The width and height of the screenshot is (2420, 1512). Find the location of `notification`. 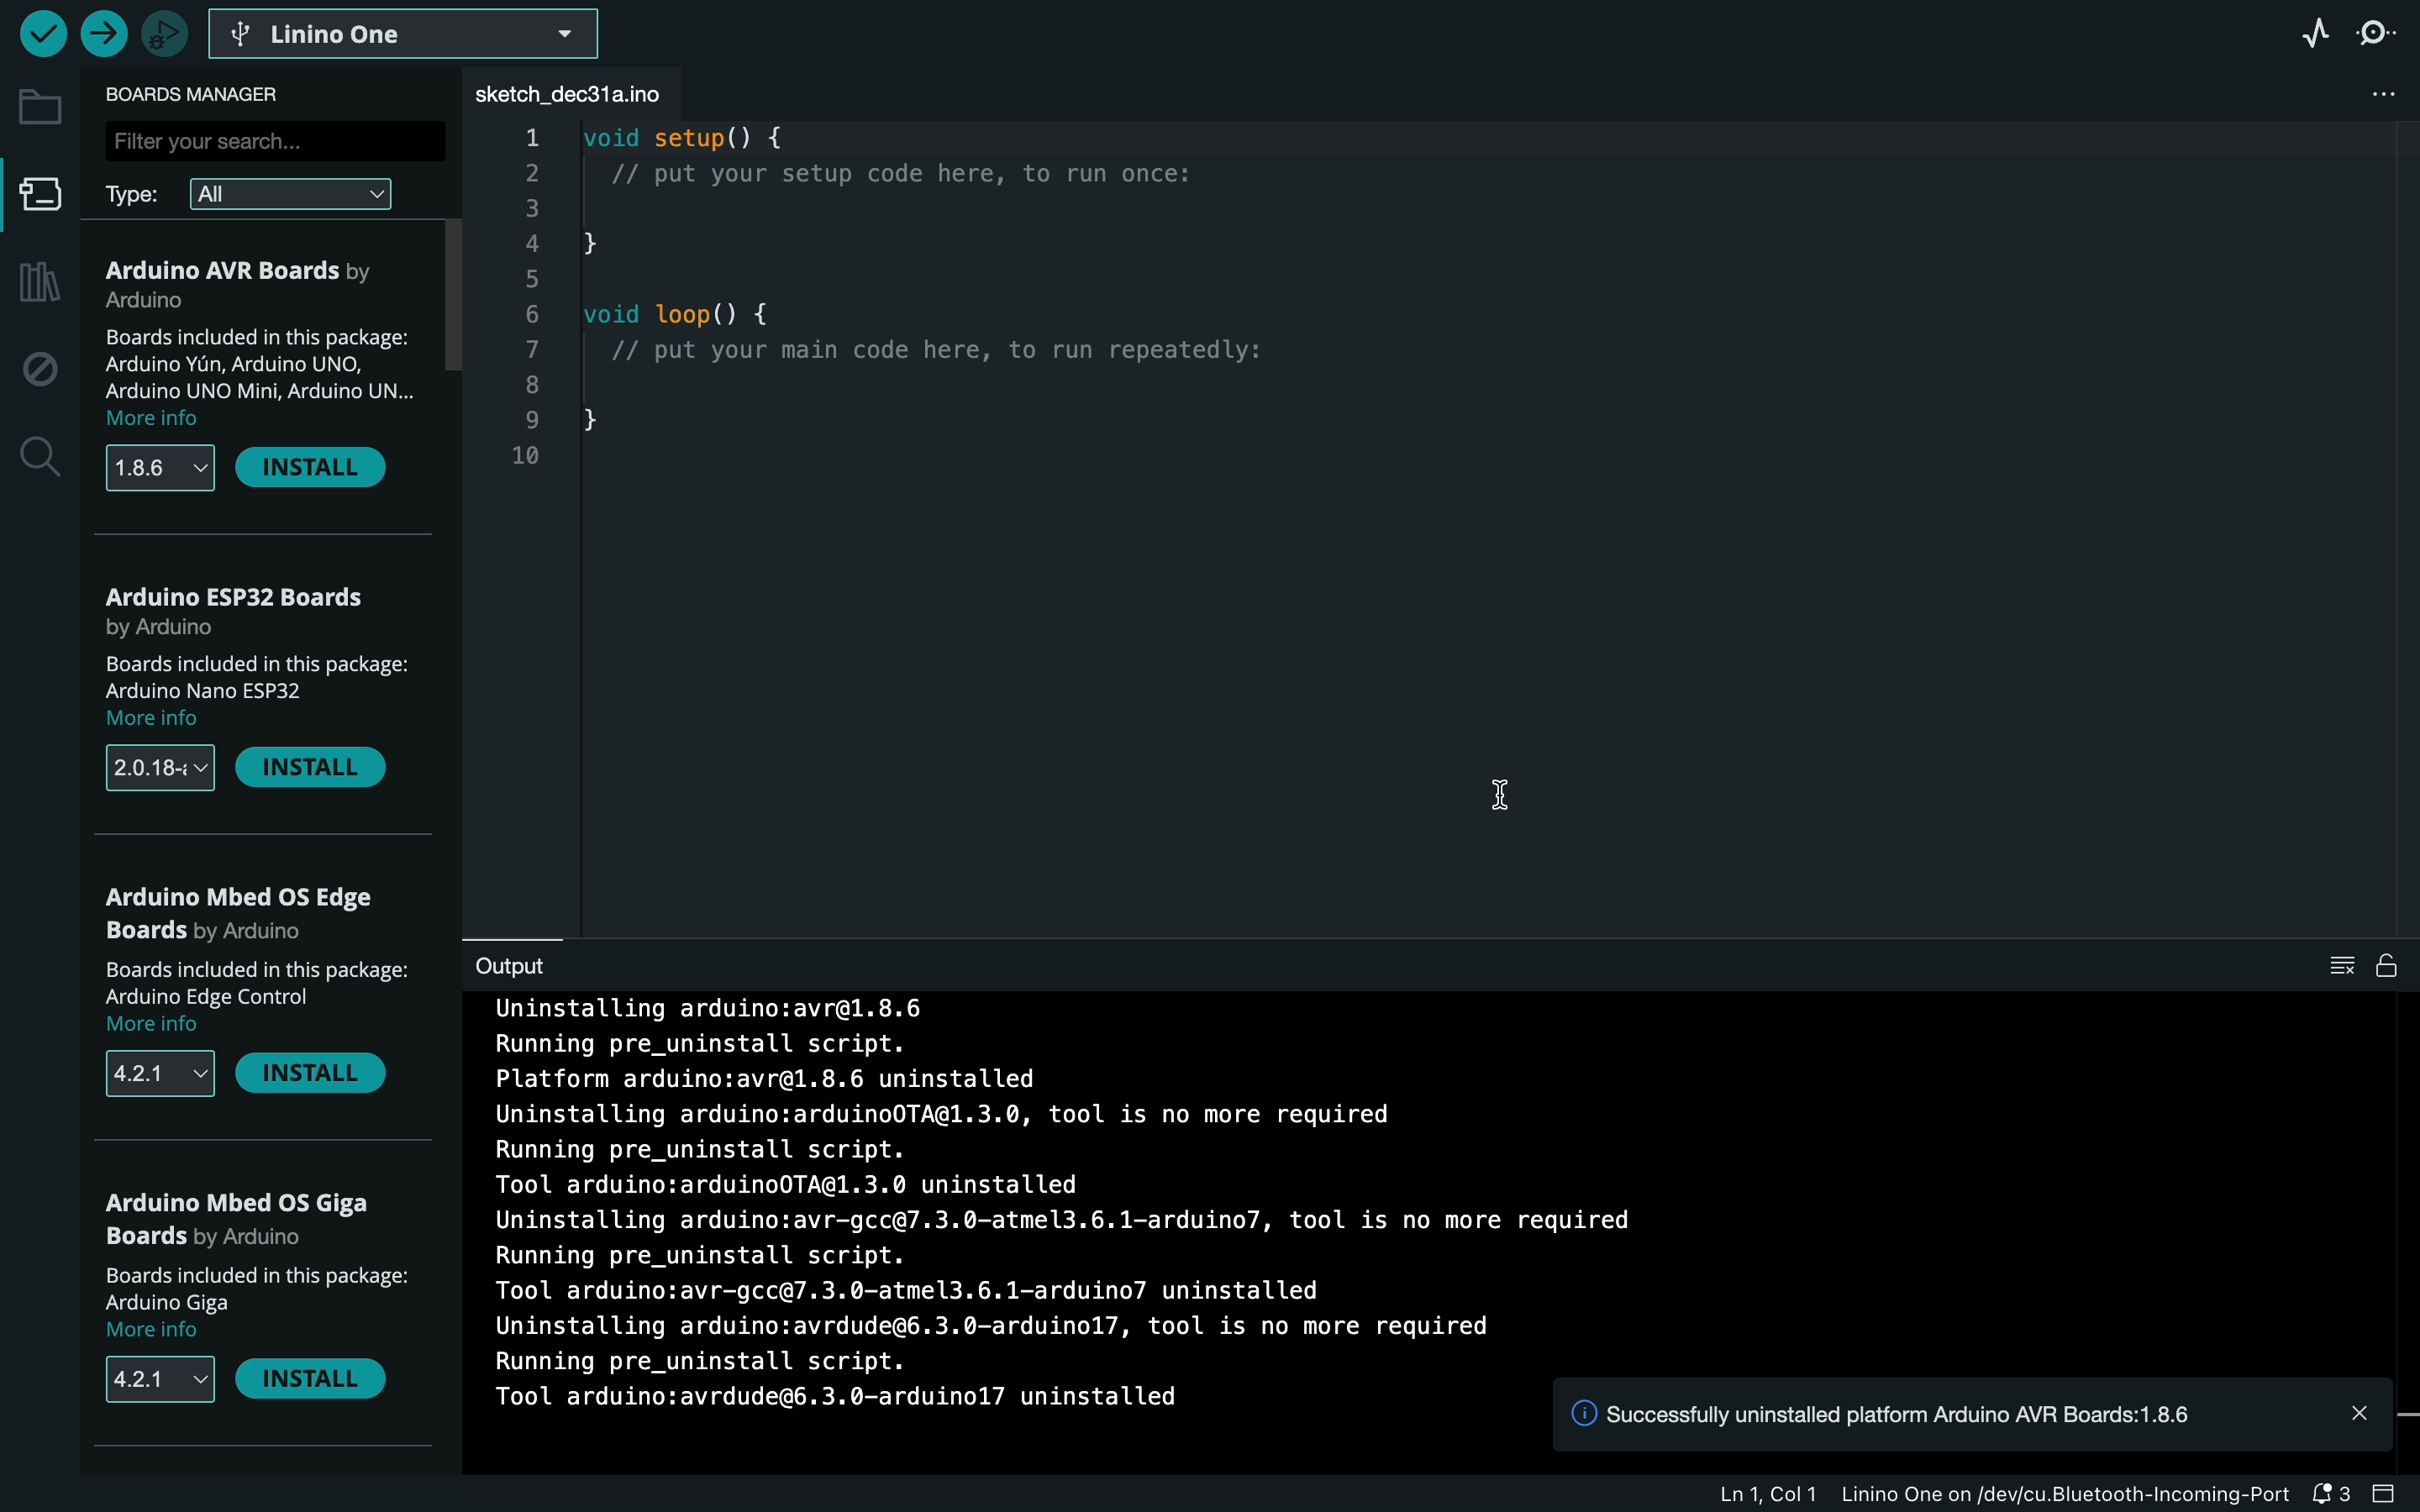

notification is located at coordinates (1983, 1418).